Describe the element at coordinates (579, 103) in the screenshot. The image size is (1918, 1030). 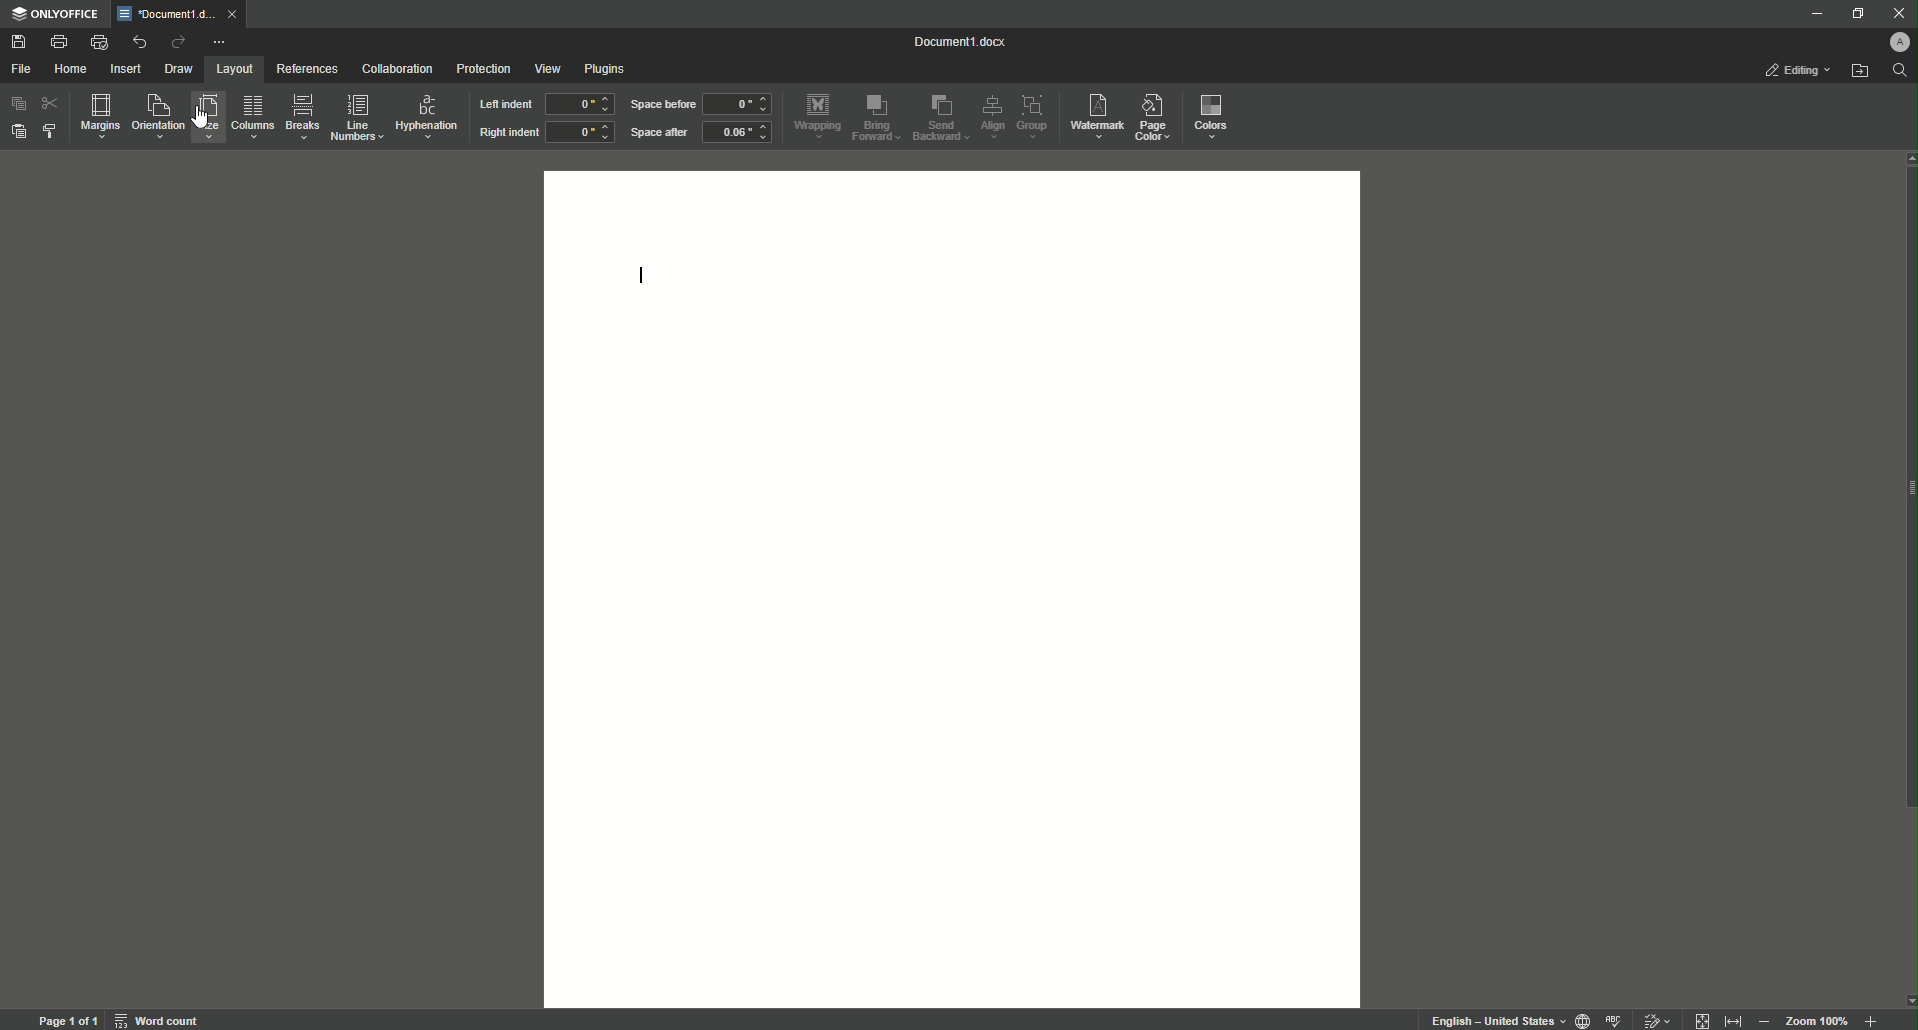
I see `0` at that location.